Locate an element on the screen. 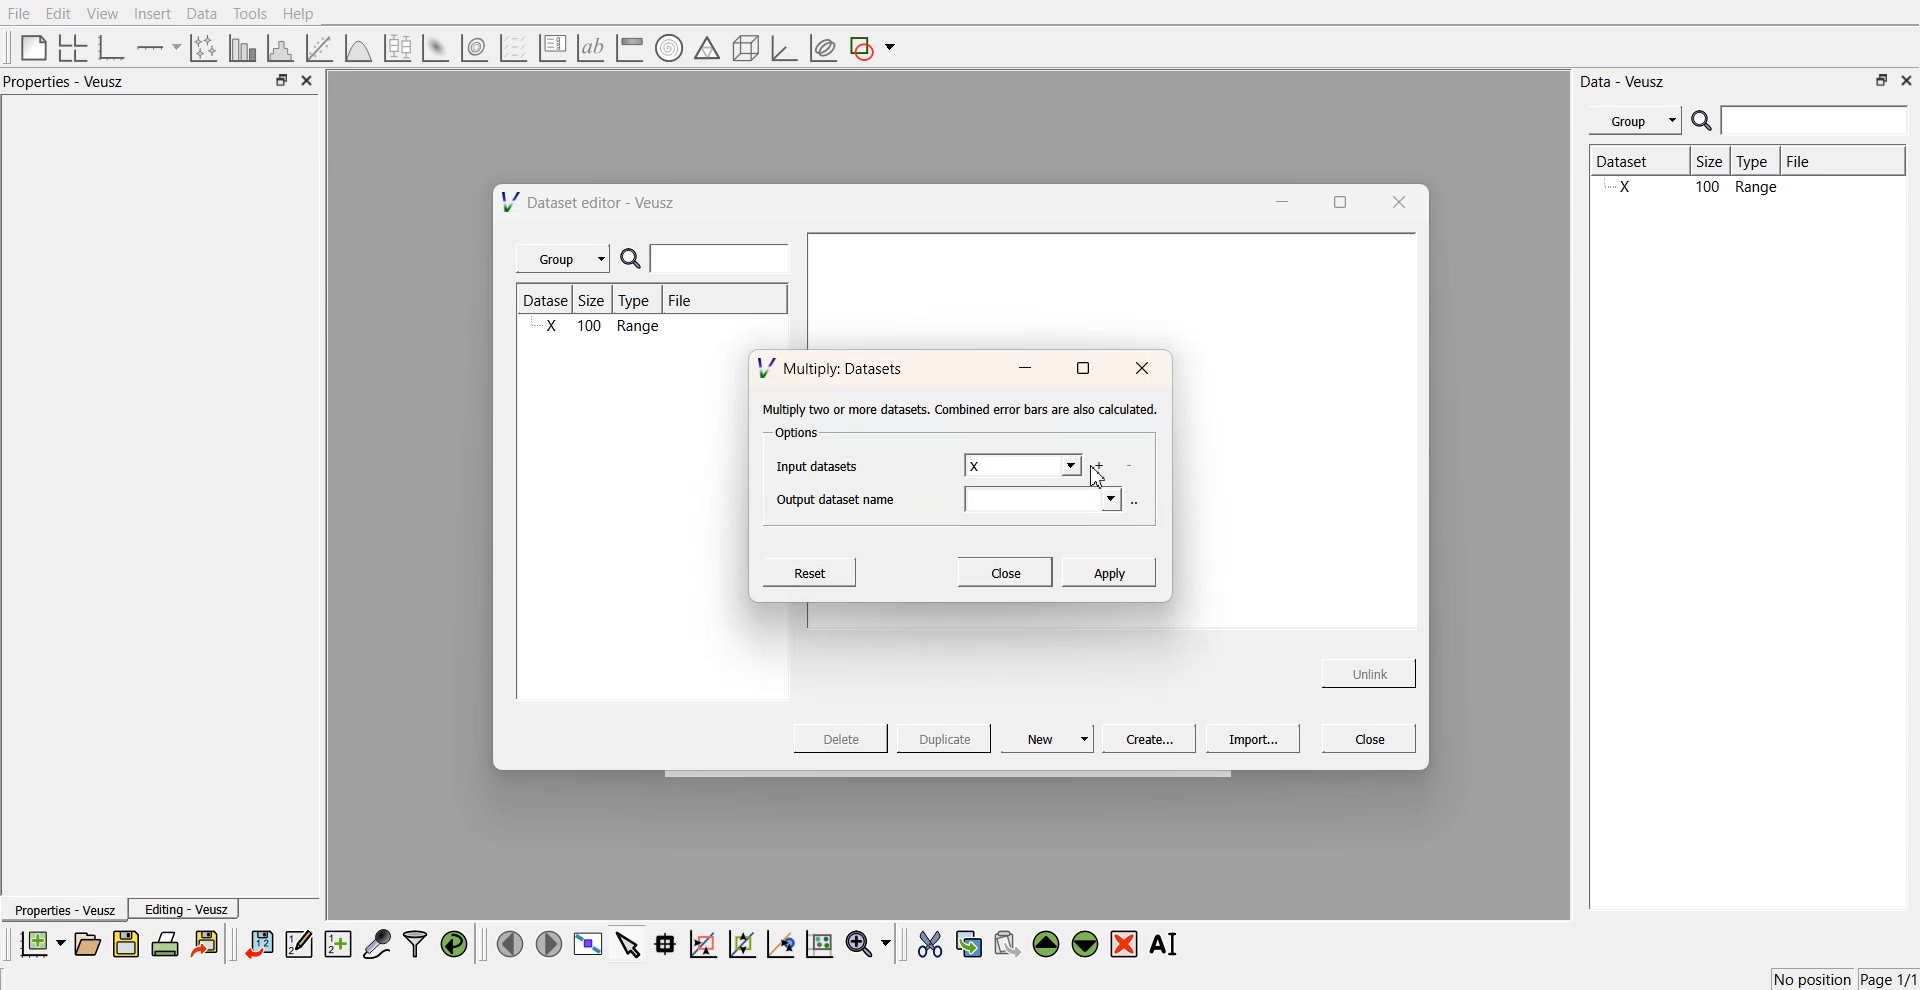  fit a function is located at coordinates (321, 46).